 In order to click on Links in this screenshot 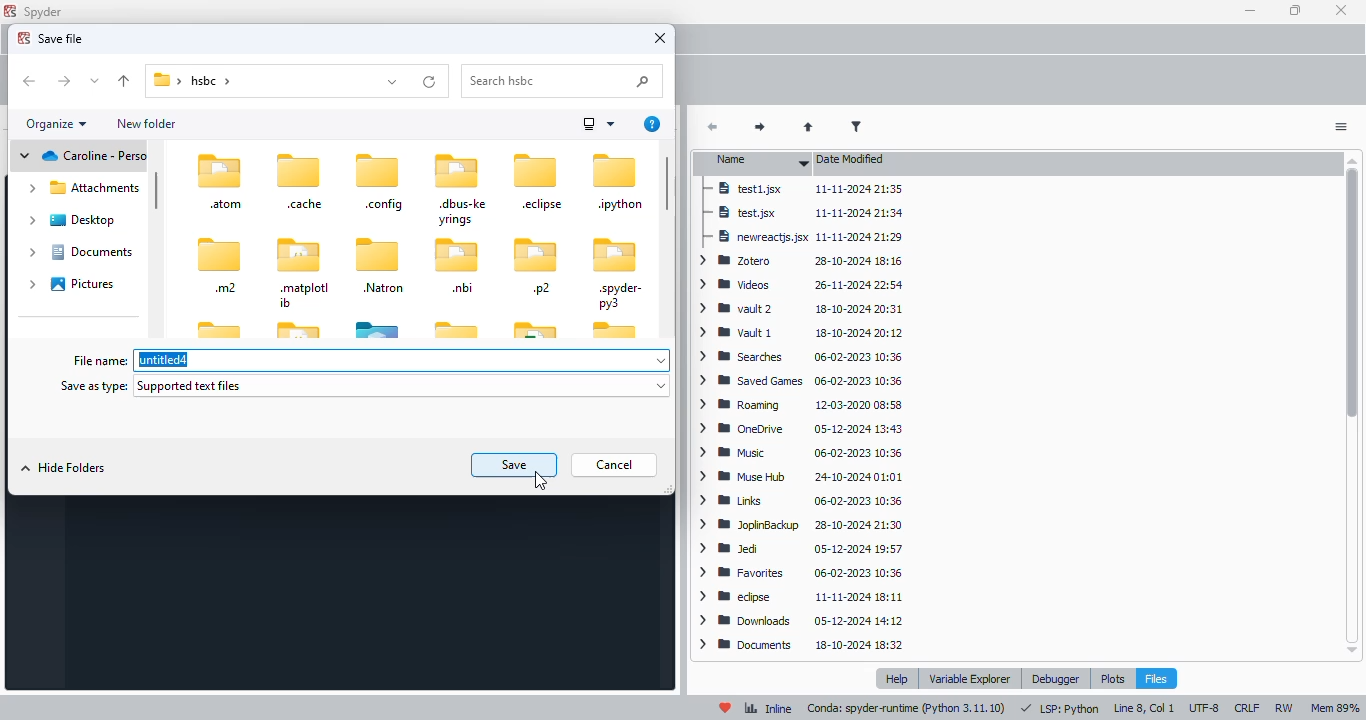, I will do `click(730, 499)`.